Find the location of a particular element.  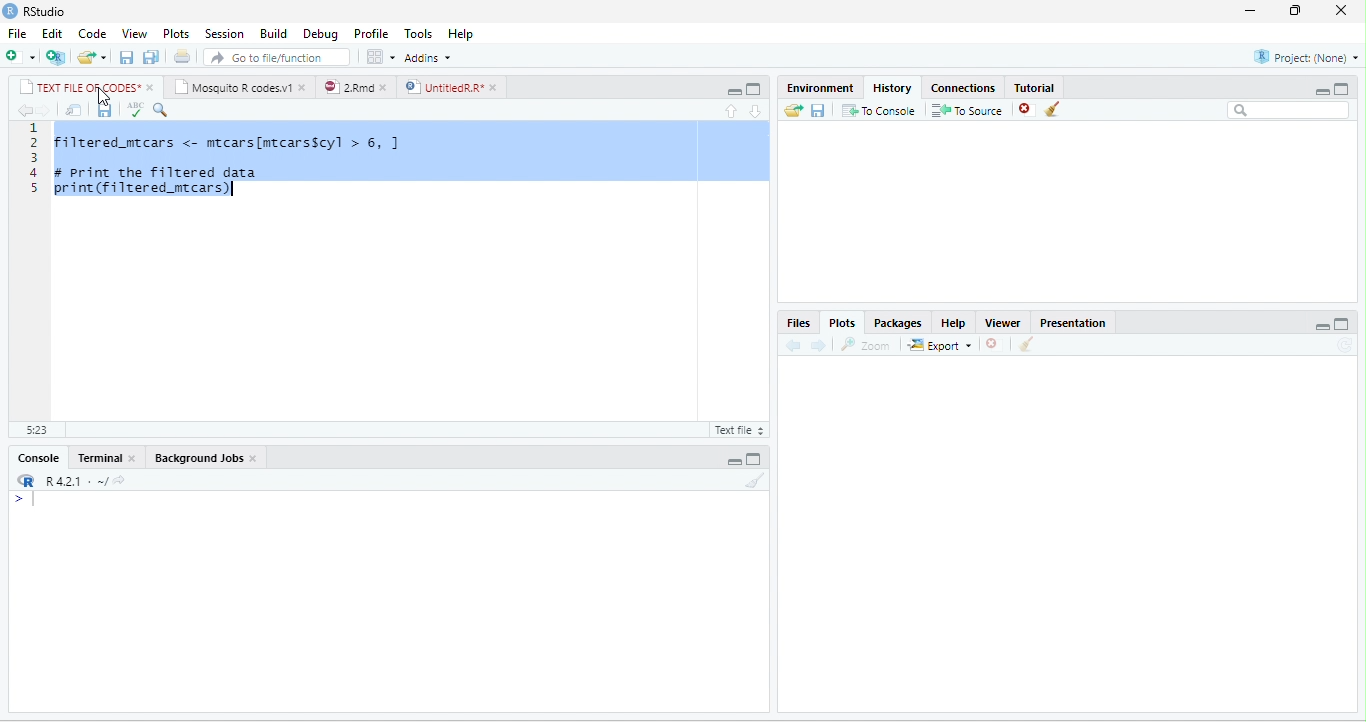

2.Rmd is located at coordinates (348, 87).